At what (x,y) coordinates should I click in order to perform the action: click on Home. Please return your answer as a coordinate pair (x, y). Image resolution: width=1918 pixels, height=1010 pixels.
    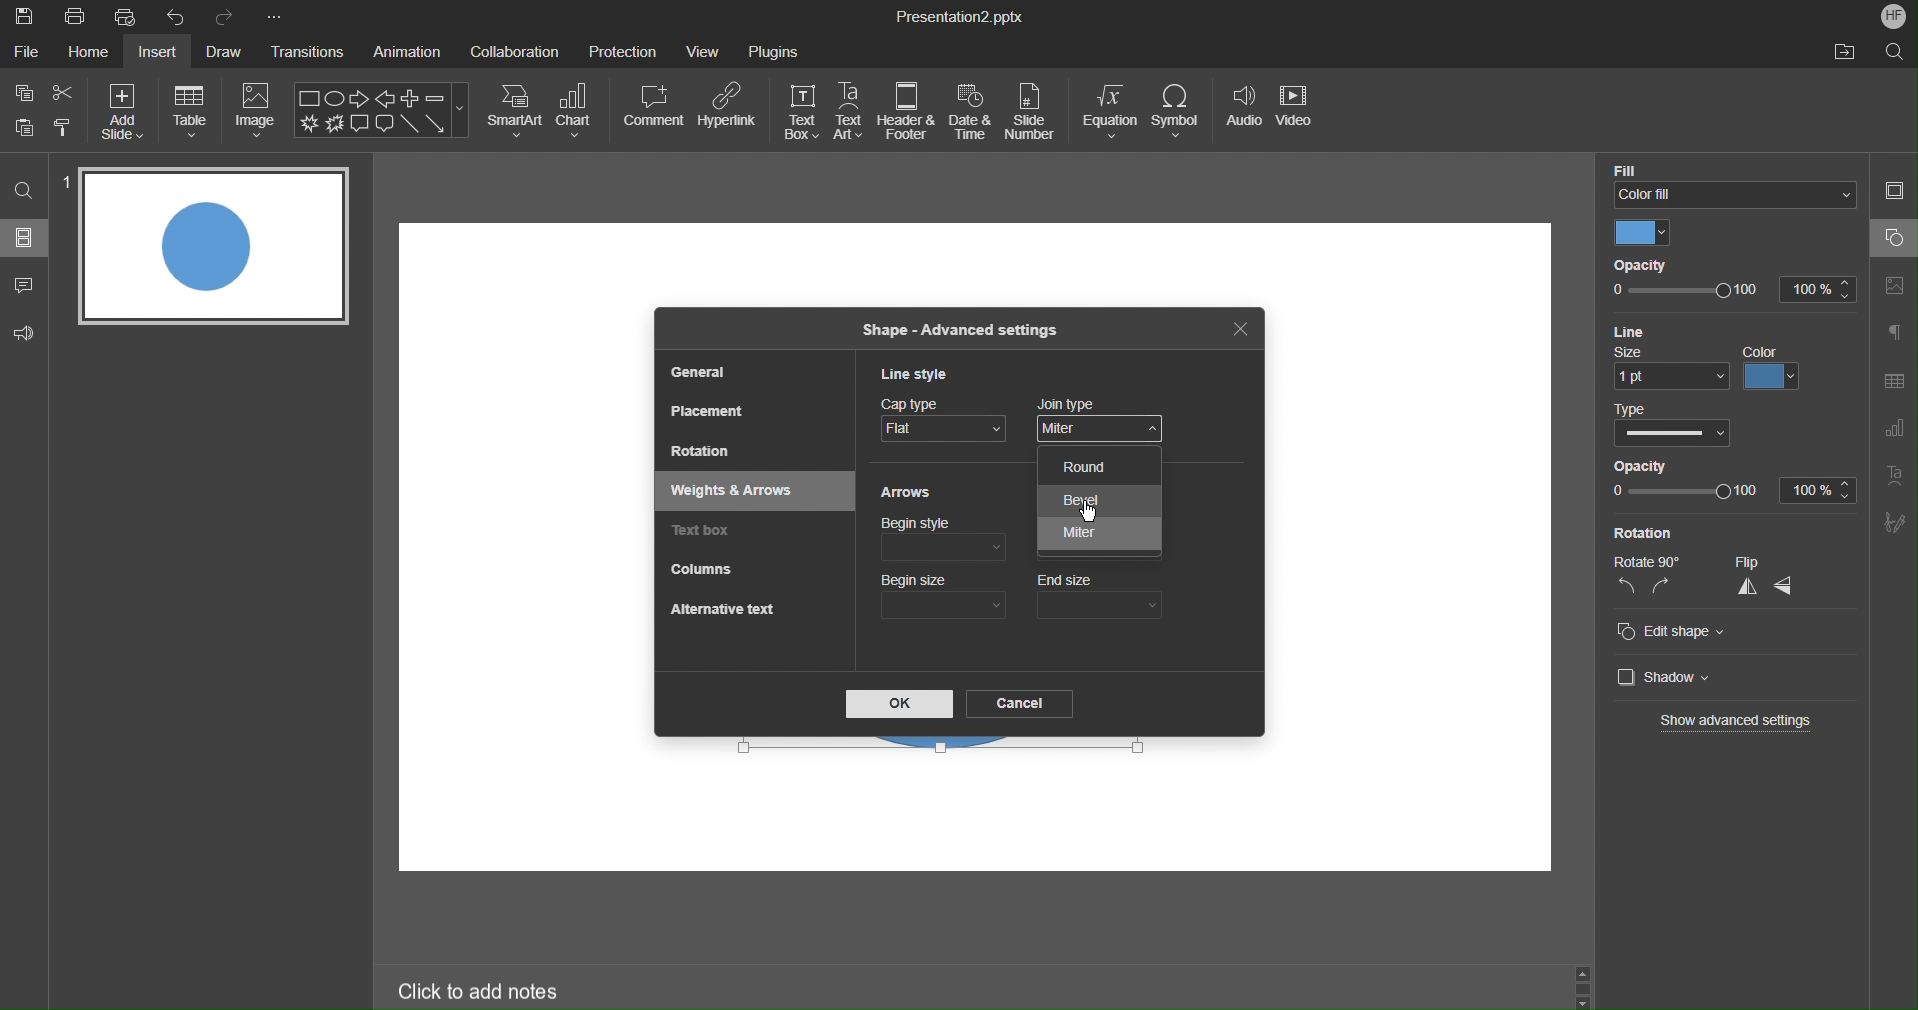
    Looking at the image, I should click on (86, 53).